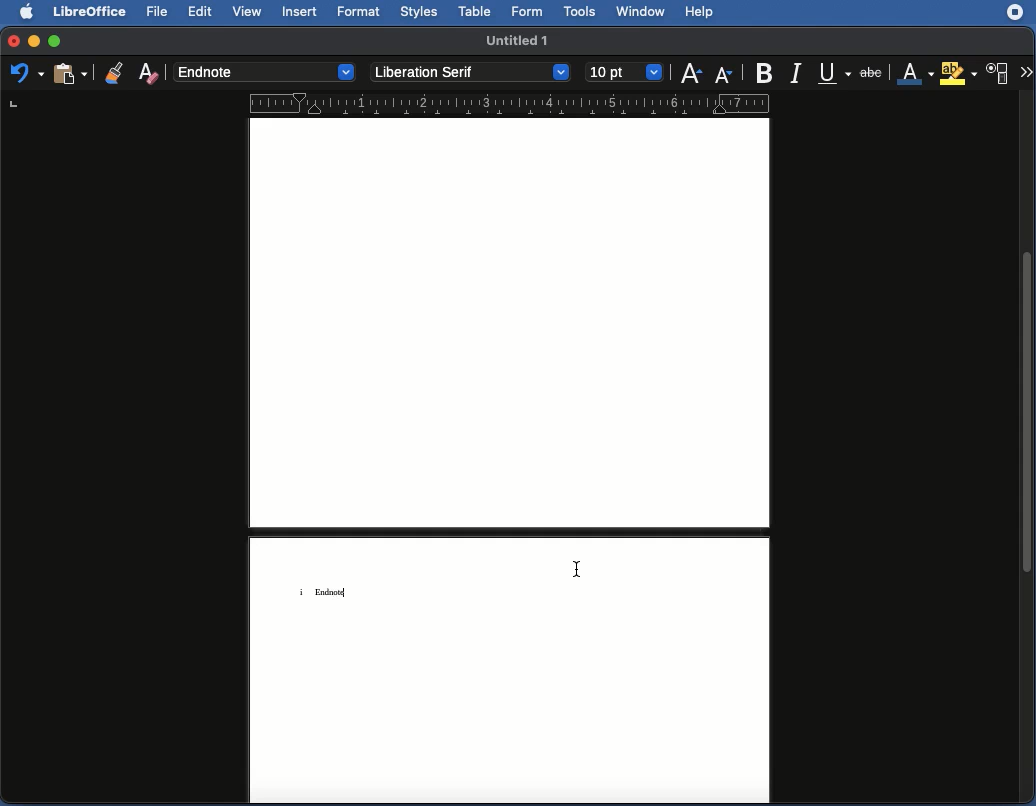 This screenshot has height=806, width=1036. What do you see at coordinates (394, 101) in the screenshot?
I see `Ruler` at bounding box center [394, 101].